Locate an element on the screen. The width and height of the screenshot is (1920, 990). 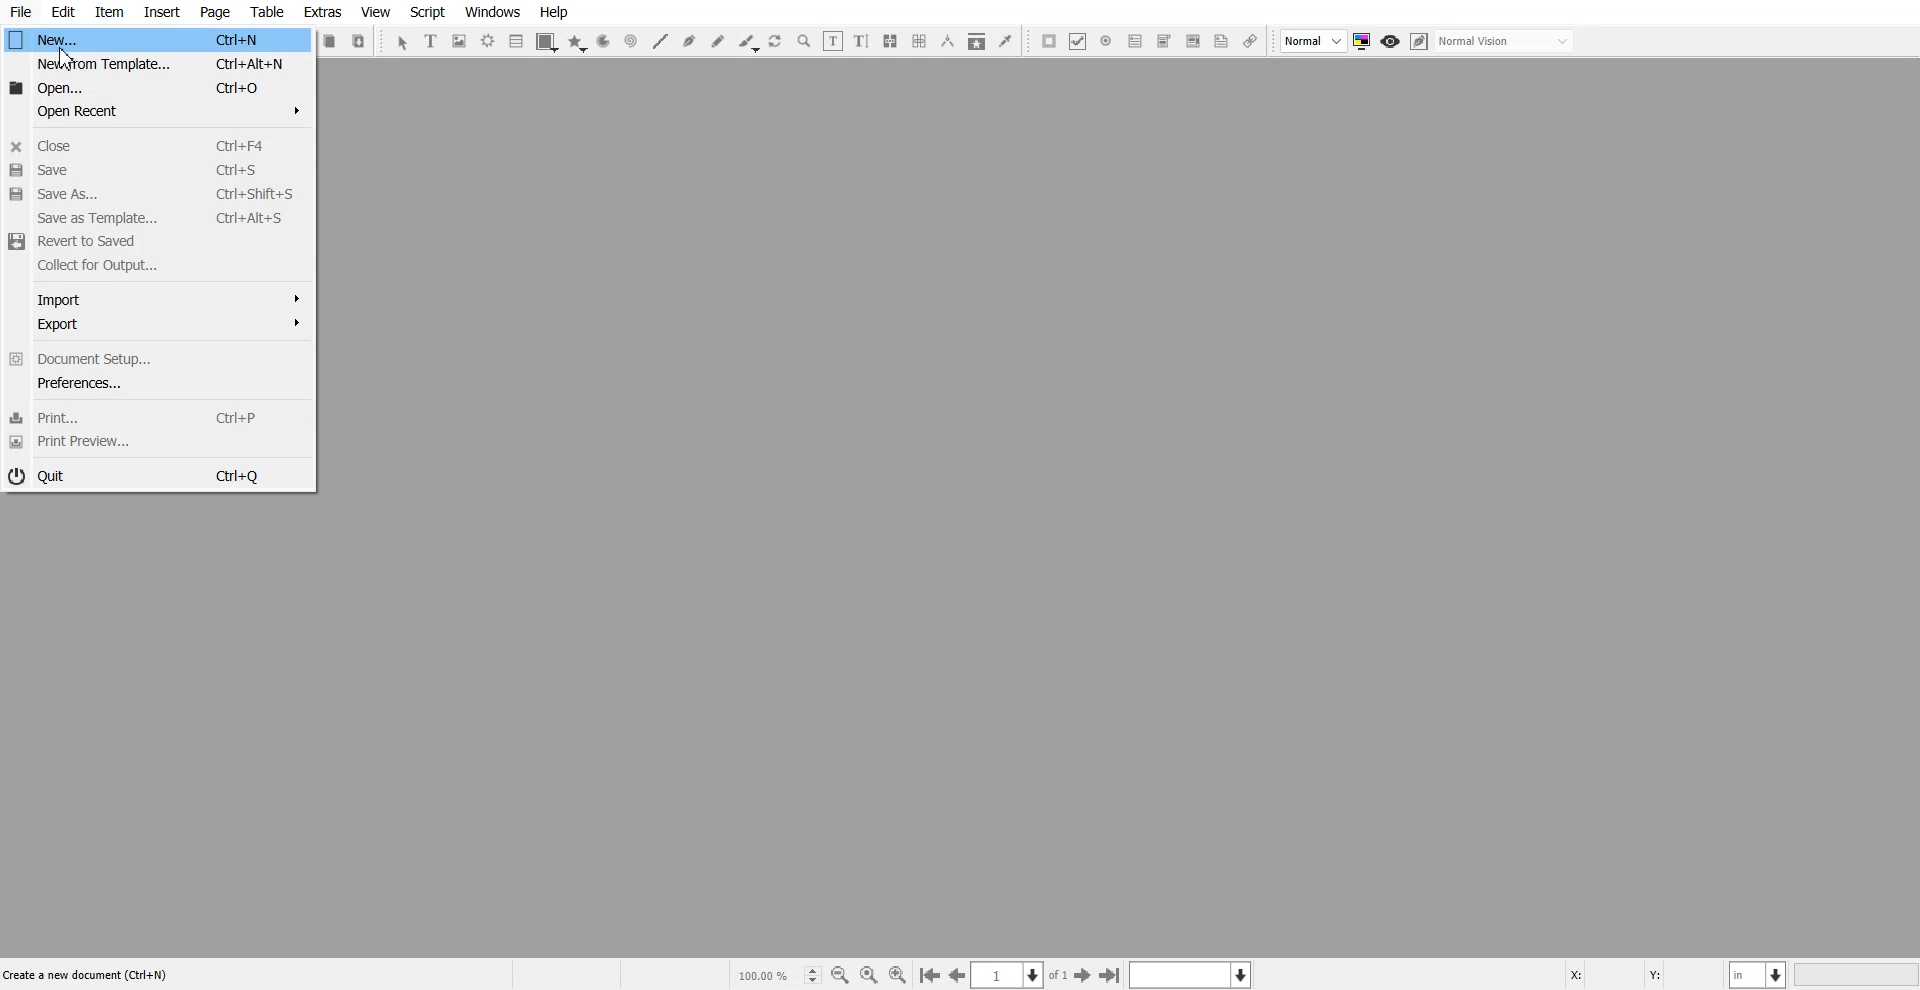
Eye Dropper is located at coordinates (1005, 40).